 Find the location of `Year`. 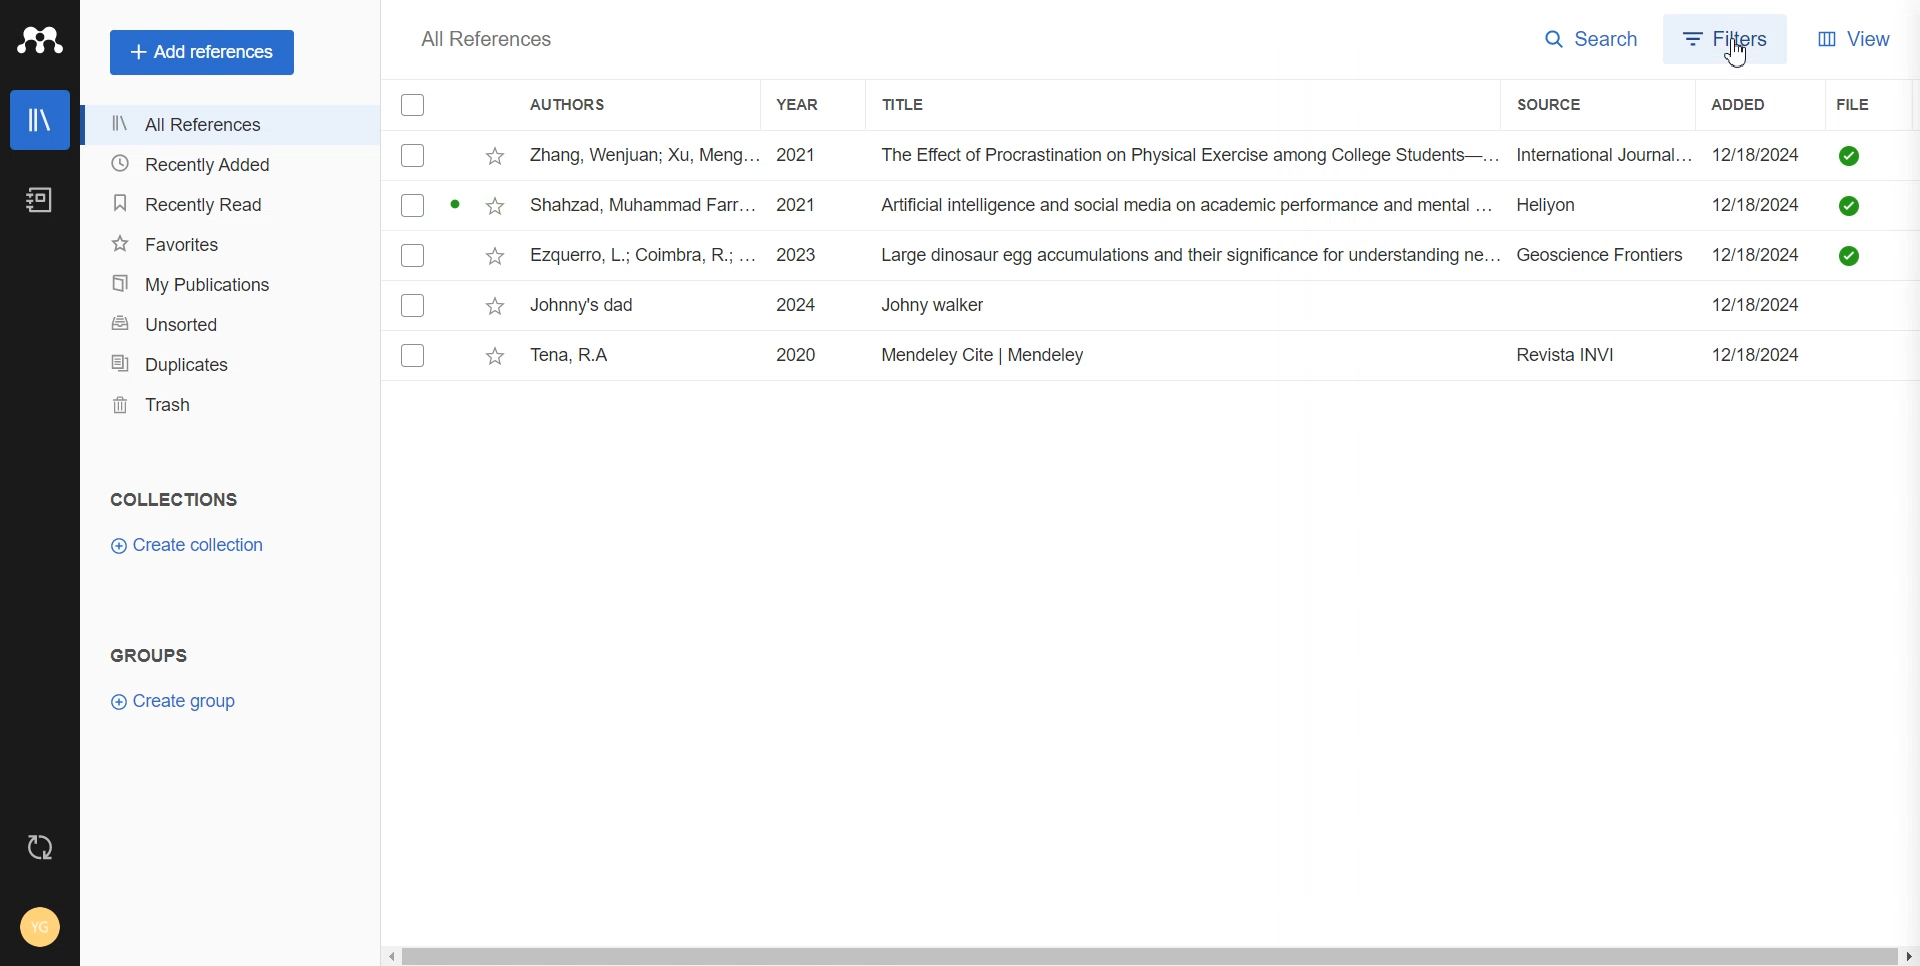

Year is located at coordinates (814, 105).